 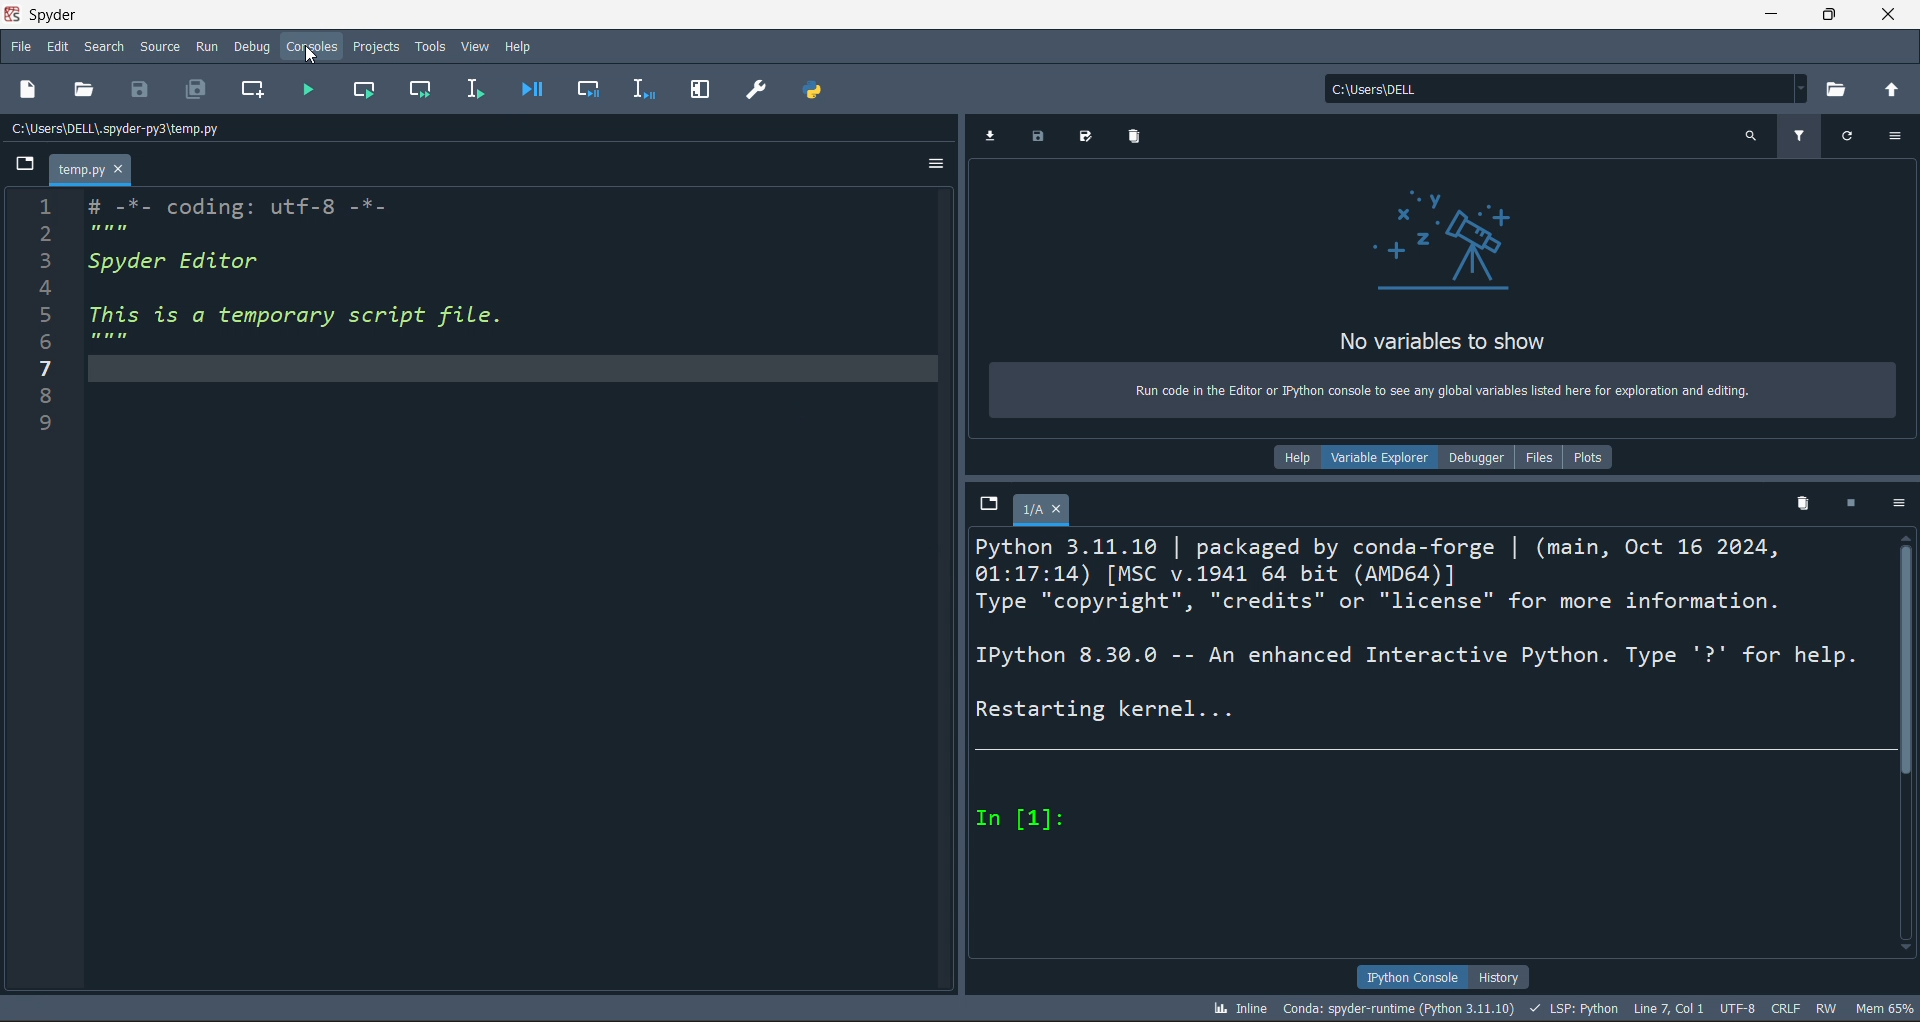 What do you see at coordinates (1770, 15) in the screenshot?
I see `minimize` at bounding box center [1770, 15].